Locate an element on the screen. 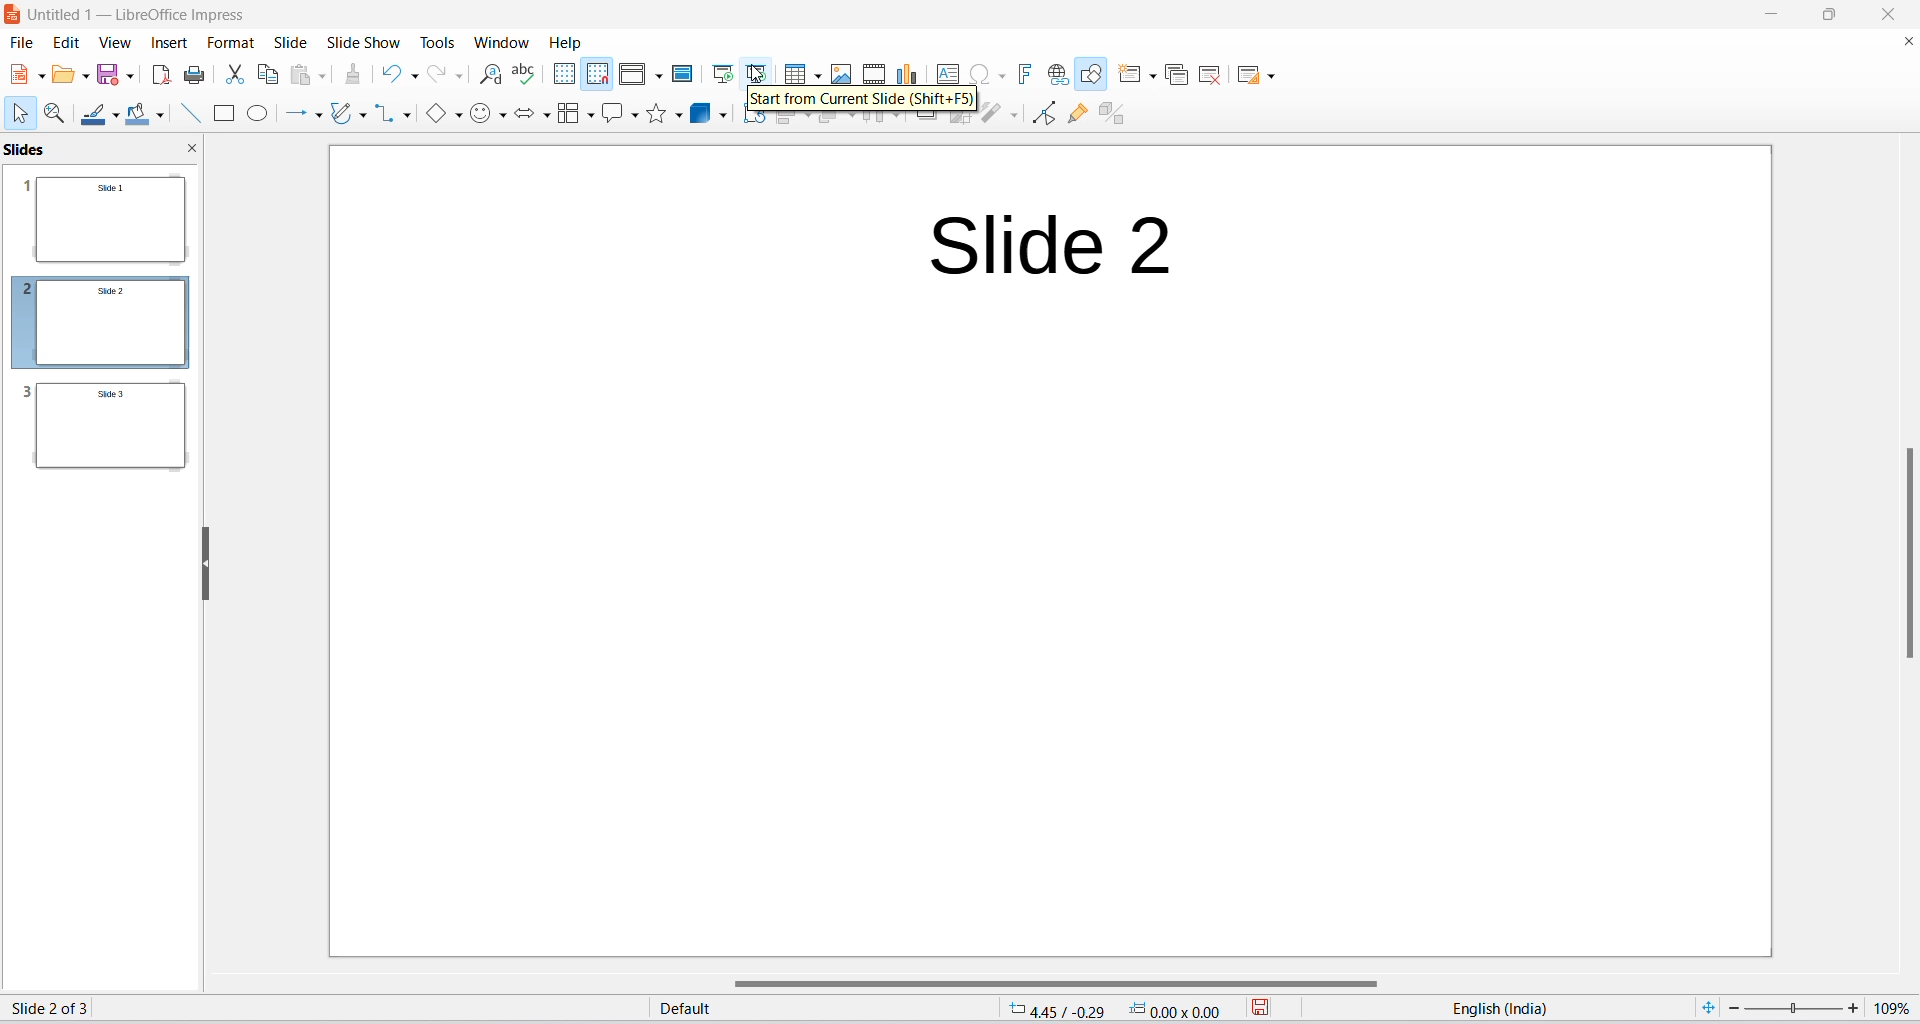 The width and height of the screenshot is (1920, 1024). stars options is located at coordinates (681, 118).